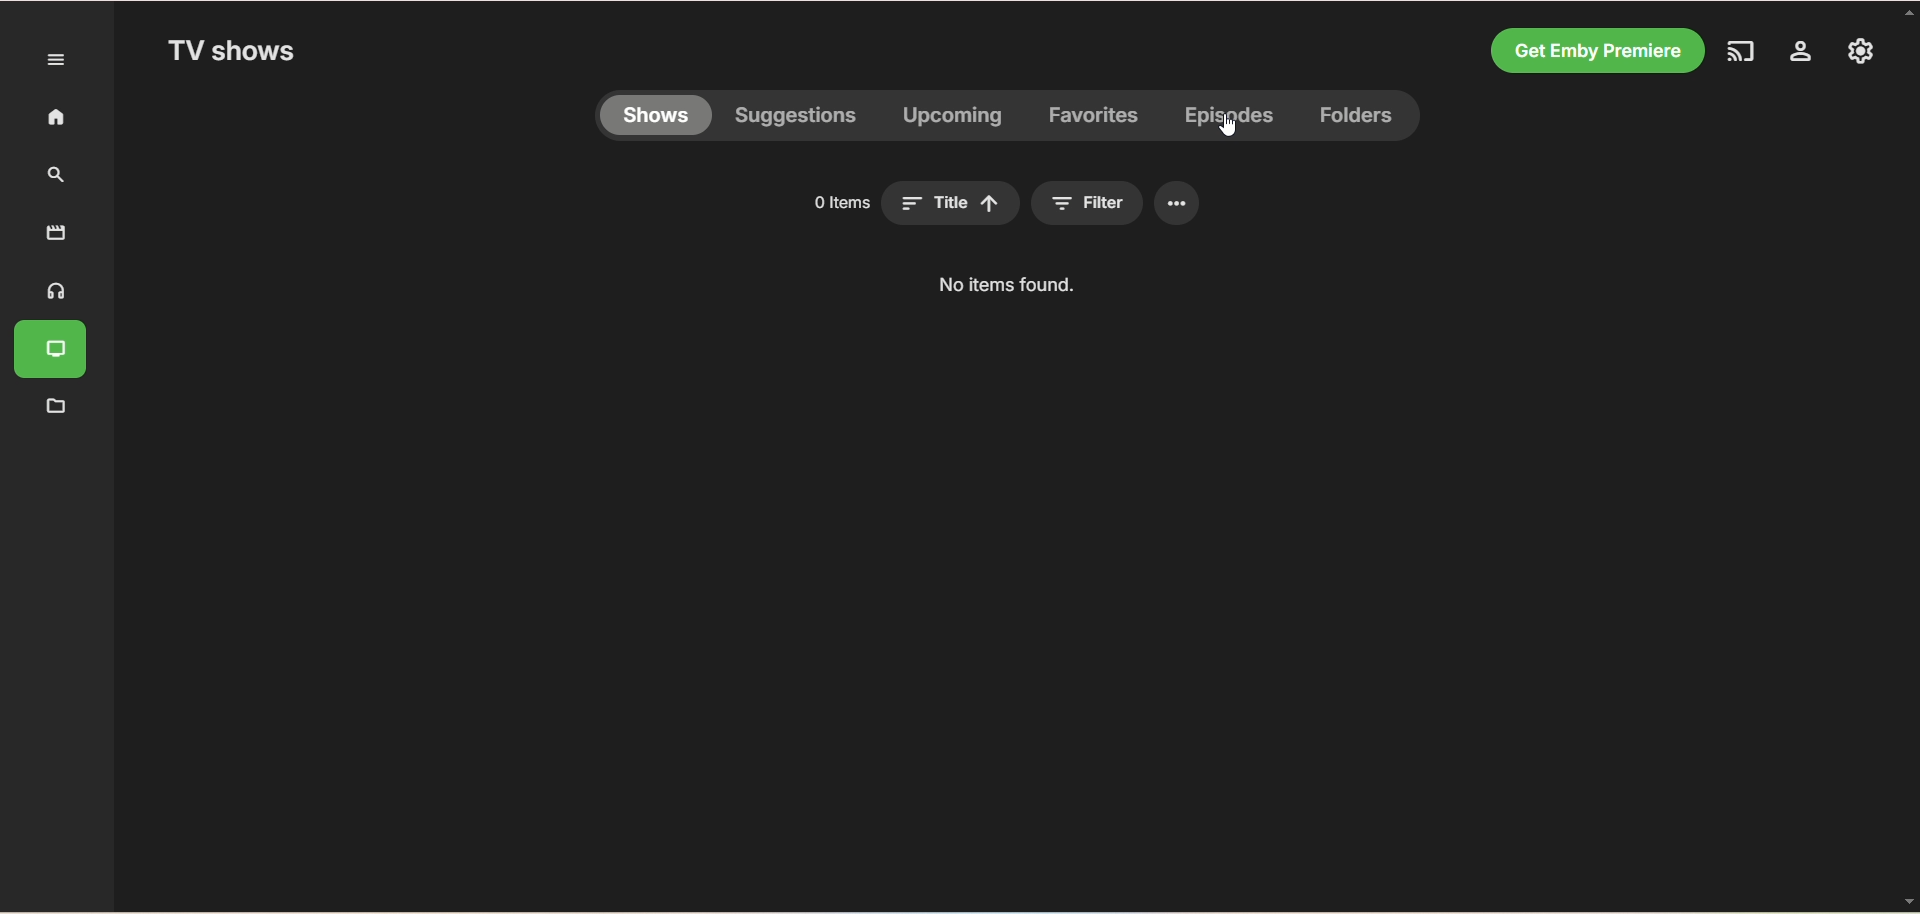  What do you see at coordinates (56, 232) in the screenshot?
I see `movies` at bounding box center [56, 232].